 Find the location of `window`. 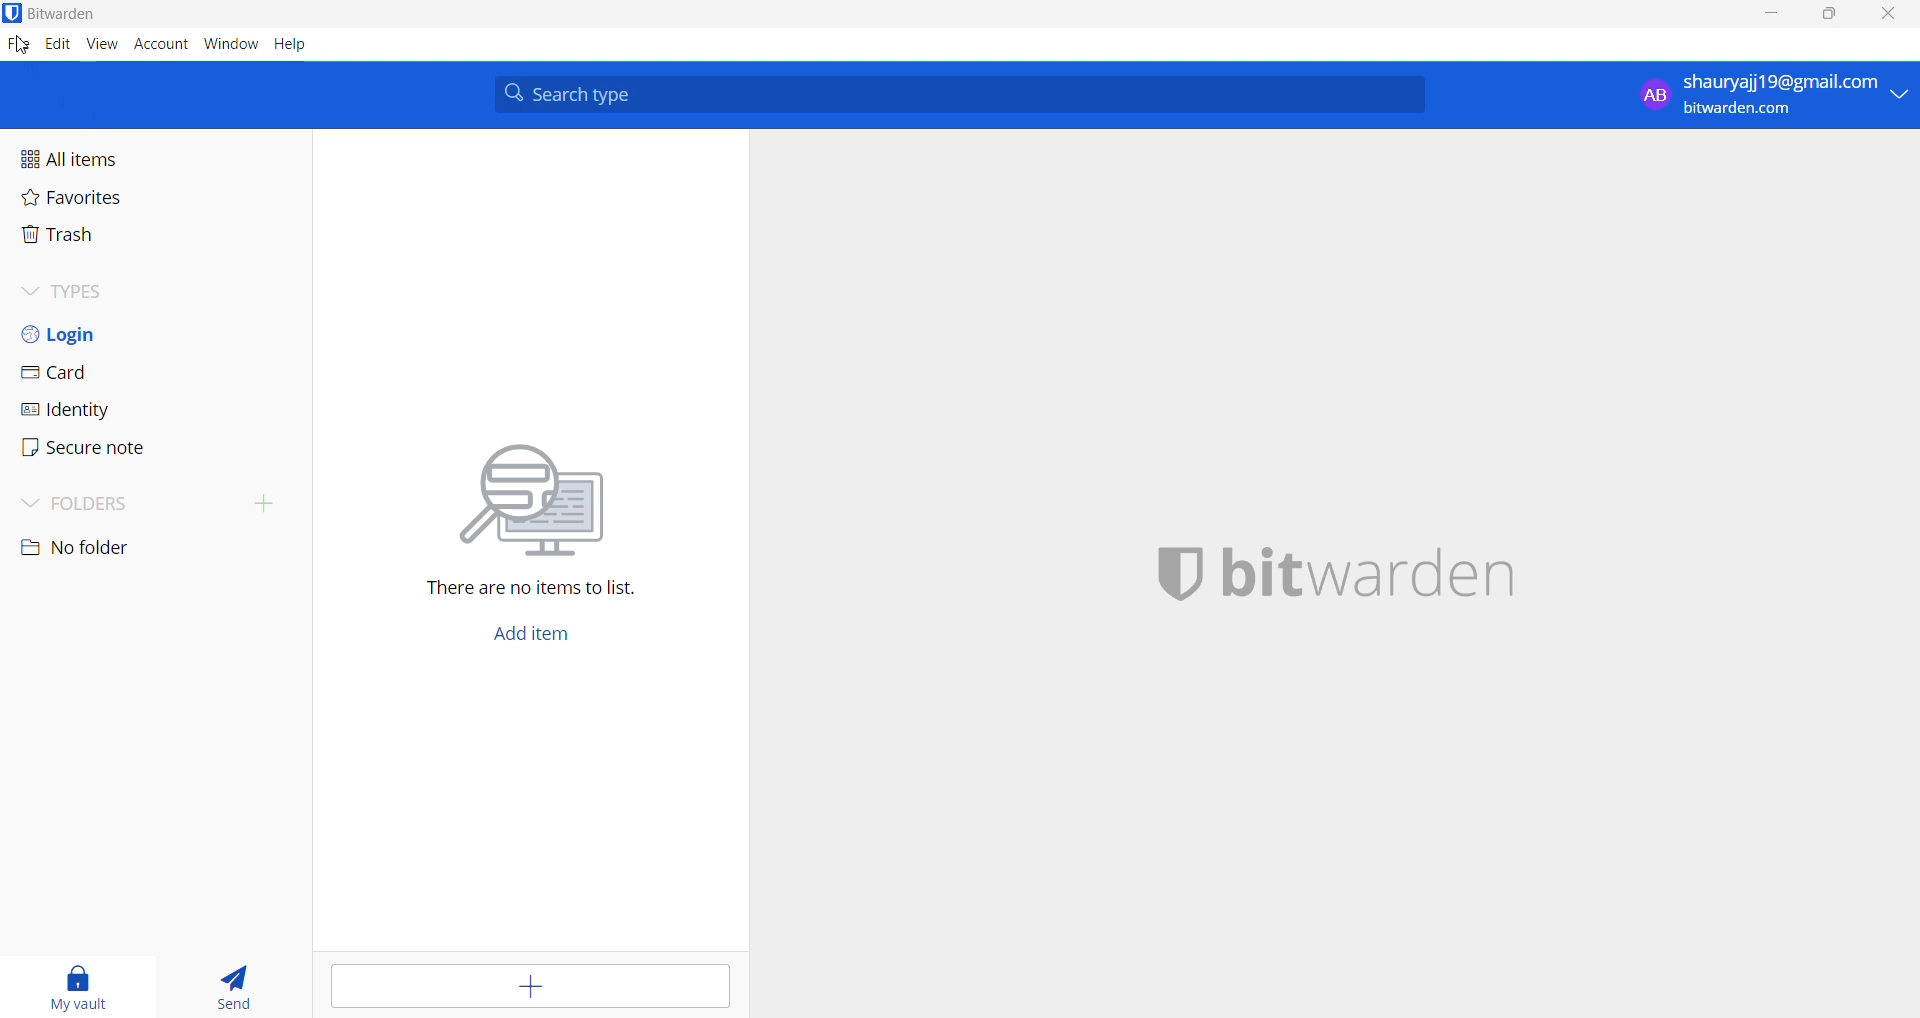

window is located at coordinates (227, 47).